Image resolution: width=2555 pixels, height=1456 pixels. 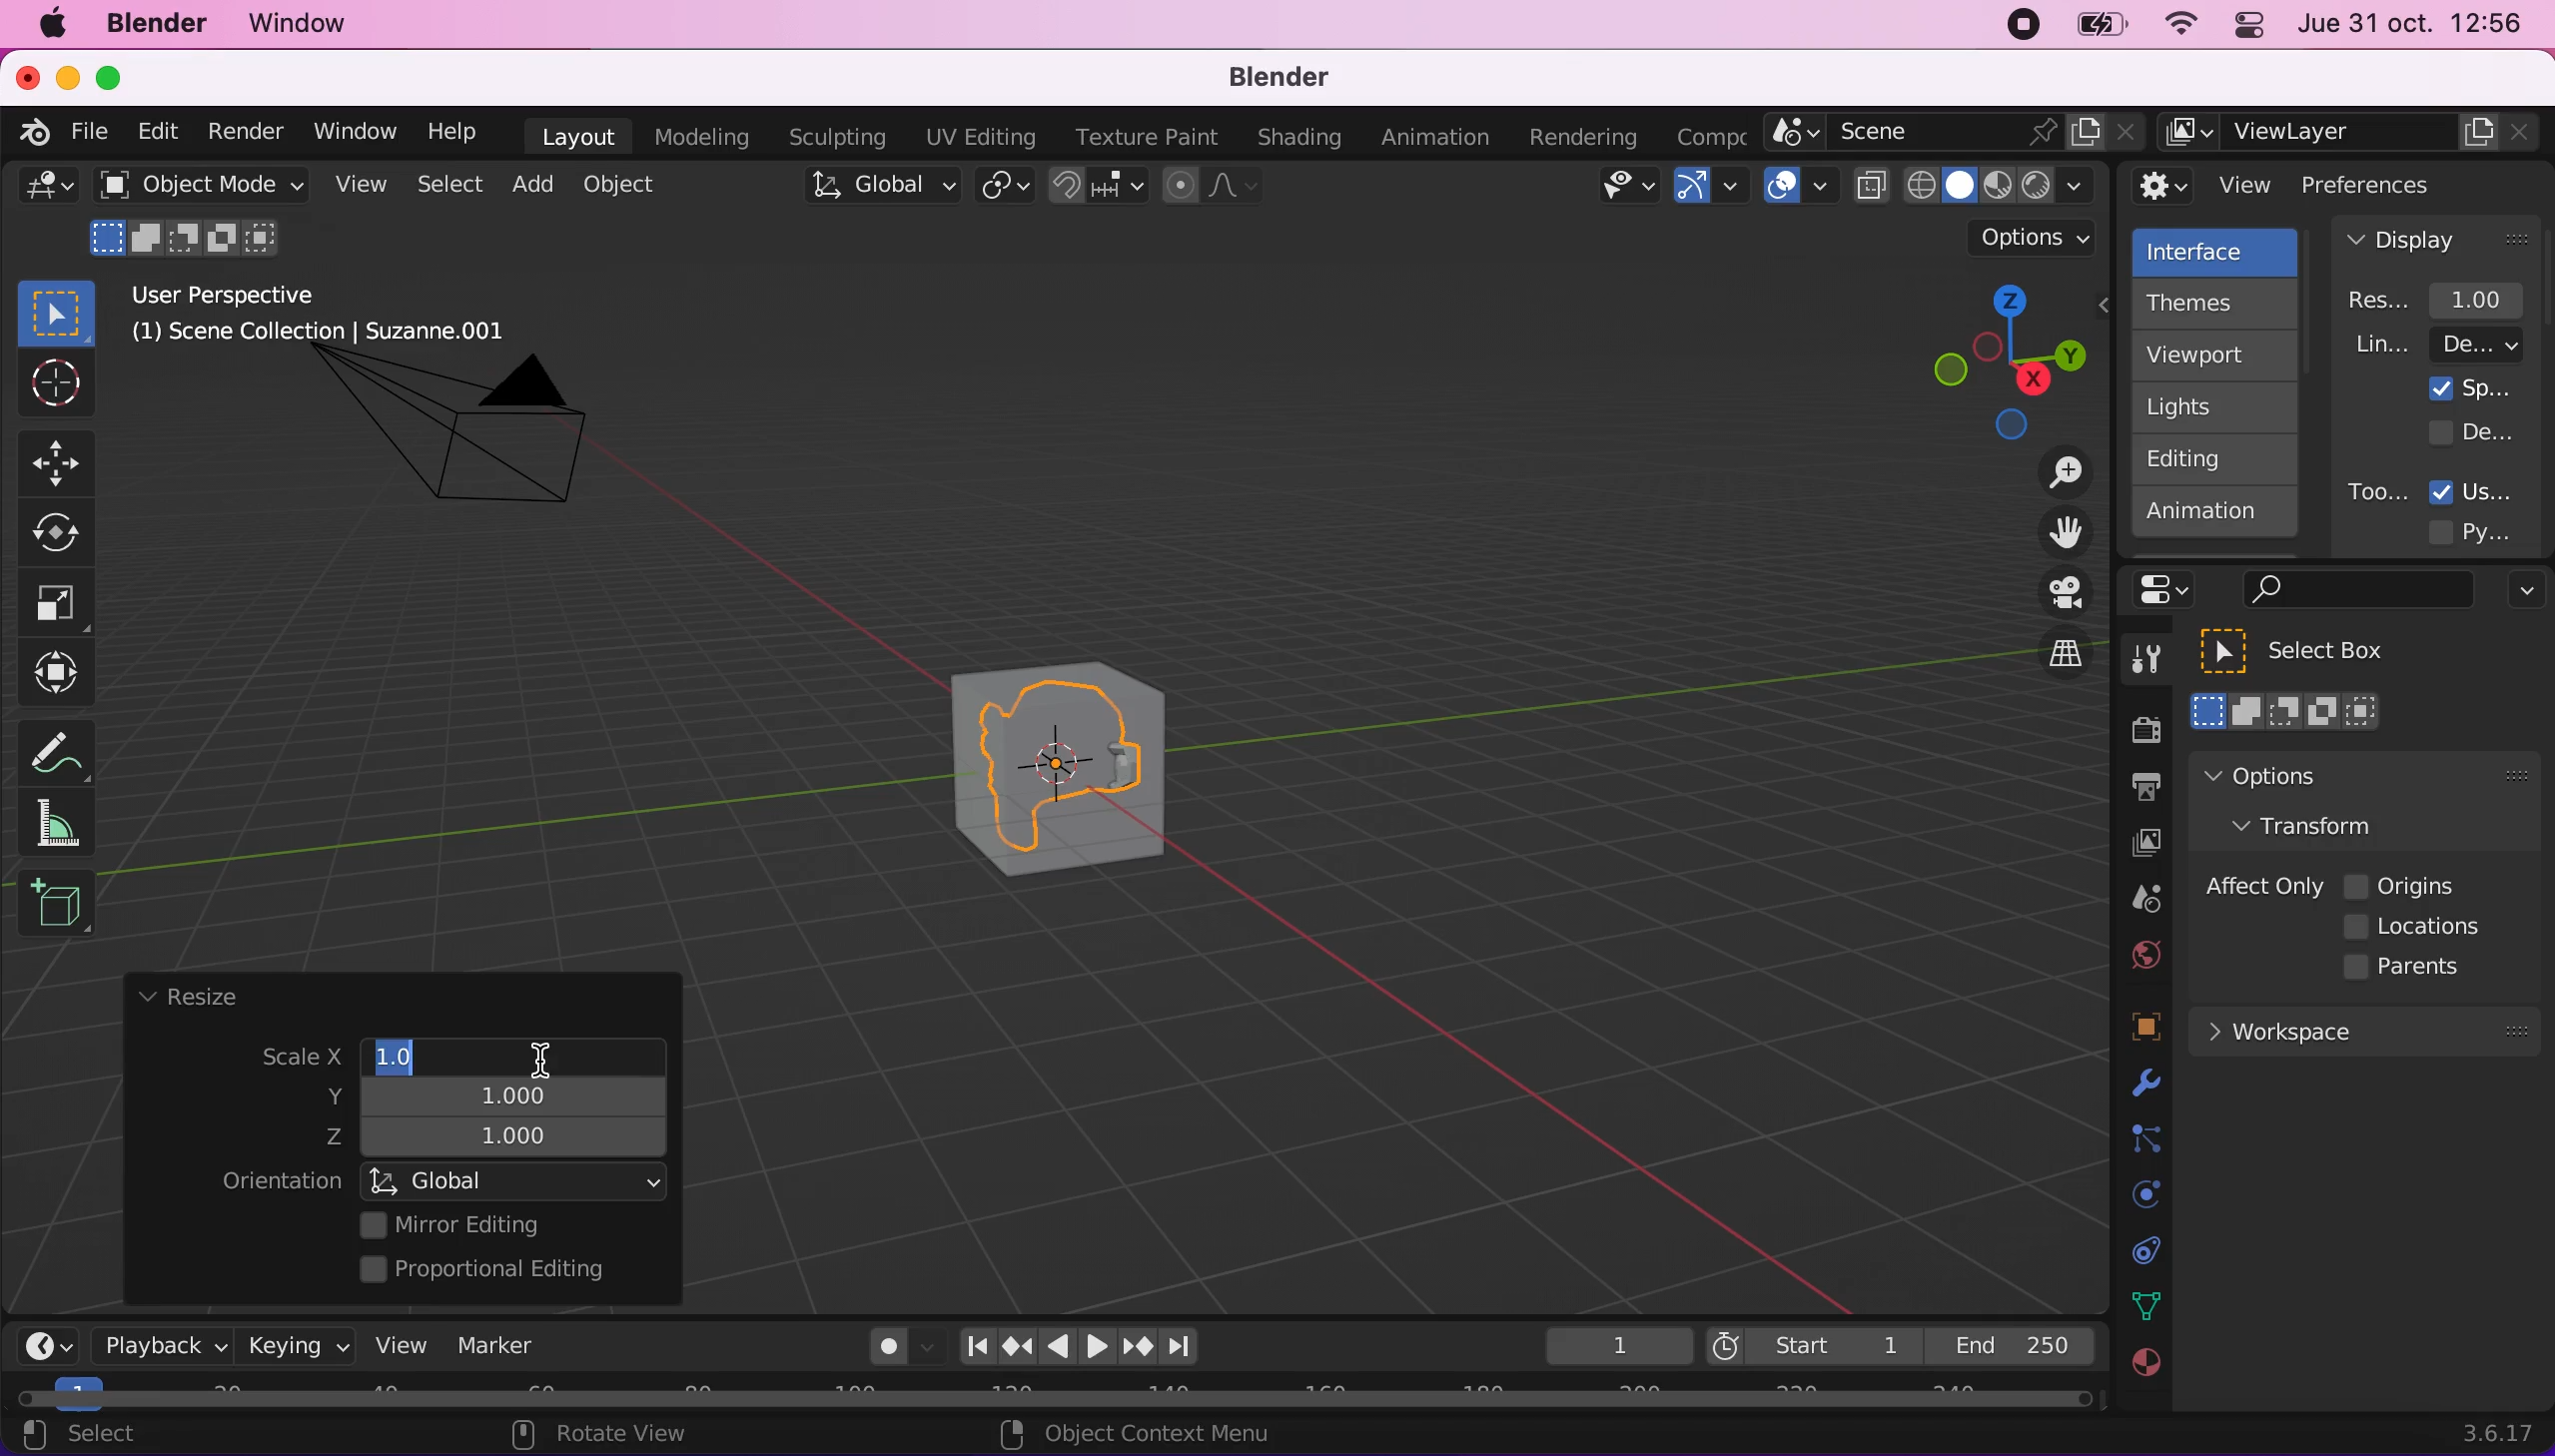 I want to click on animation, so click(x=1440, y=138).